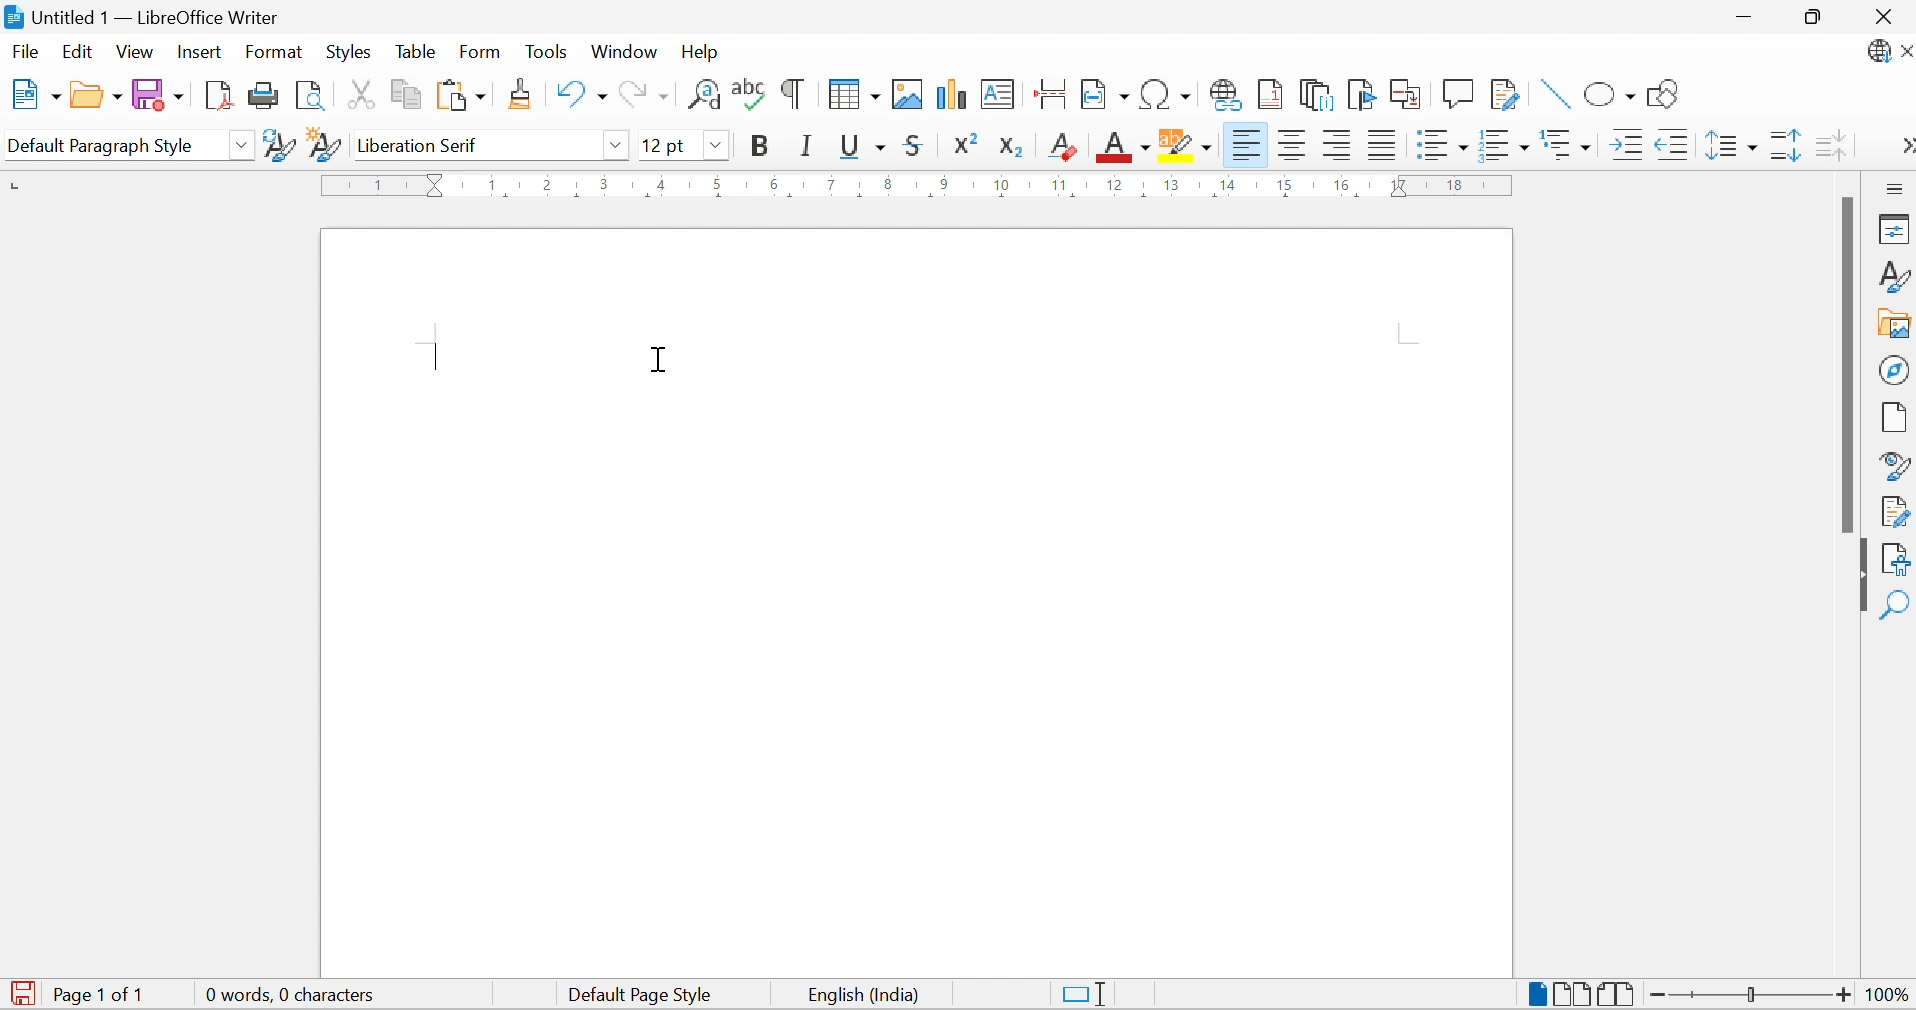 Image resolution: width=1916 pixels, height=1010 pixels. I want to click on English (India), so click(859, 996).